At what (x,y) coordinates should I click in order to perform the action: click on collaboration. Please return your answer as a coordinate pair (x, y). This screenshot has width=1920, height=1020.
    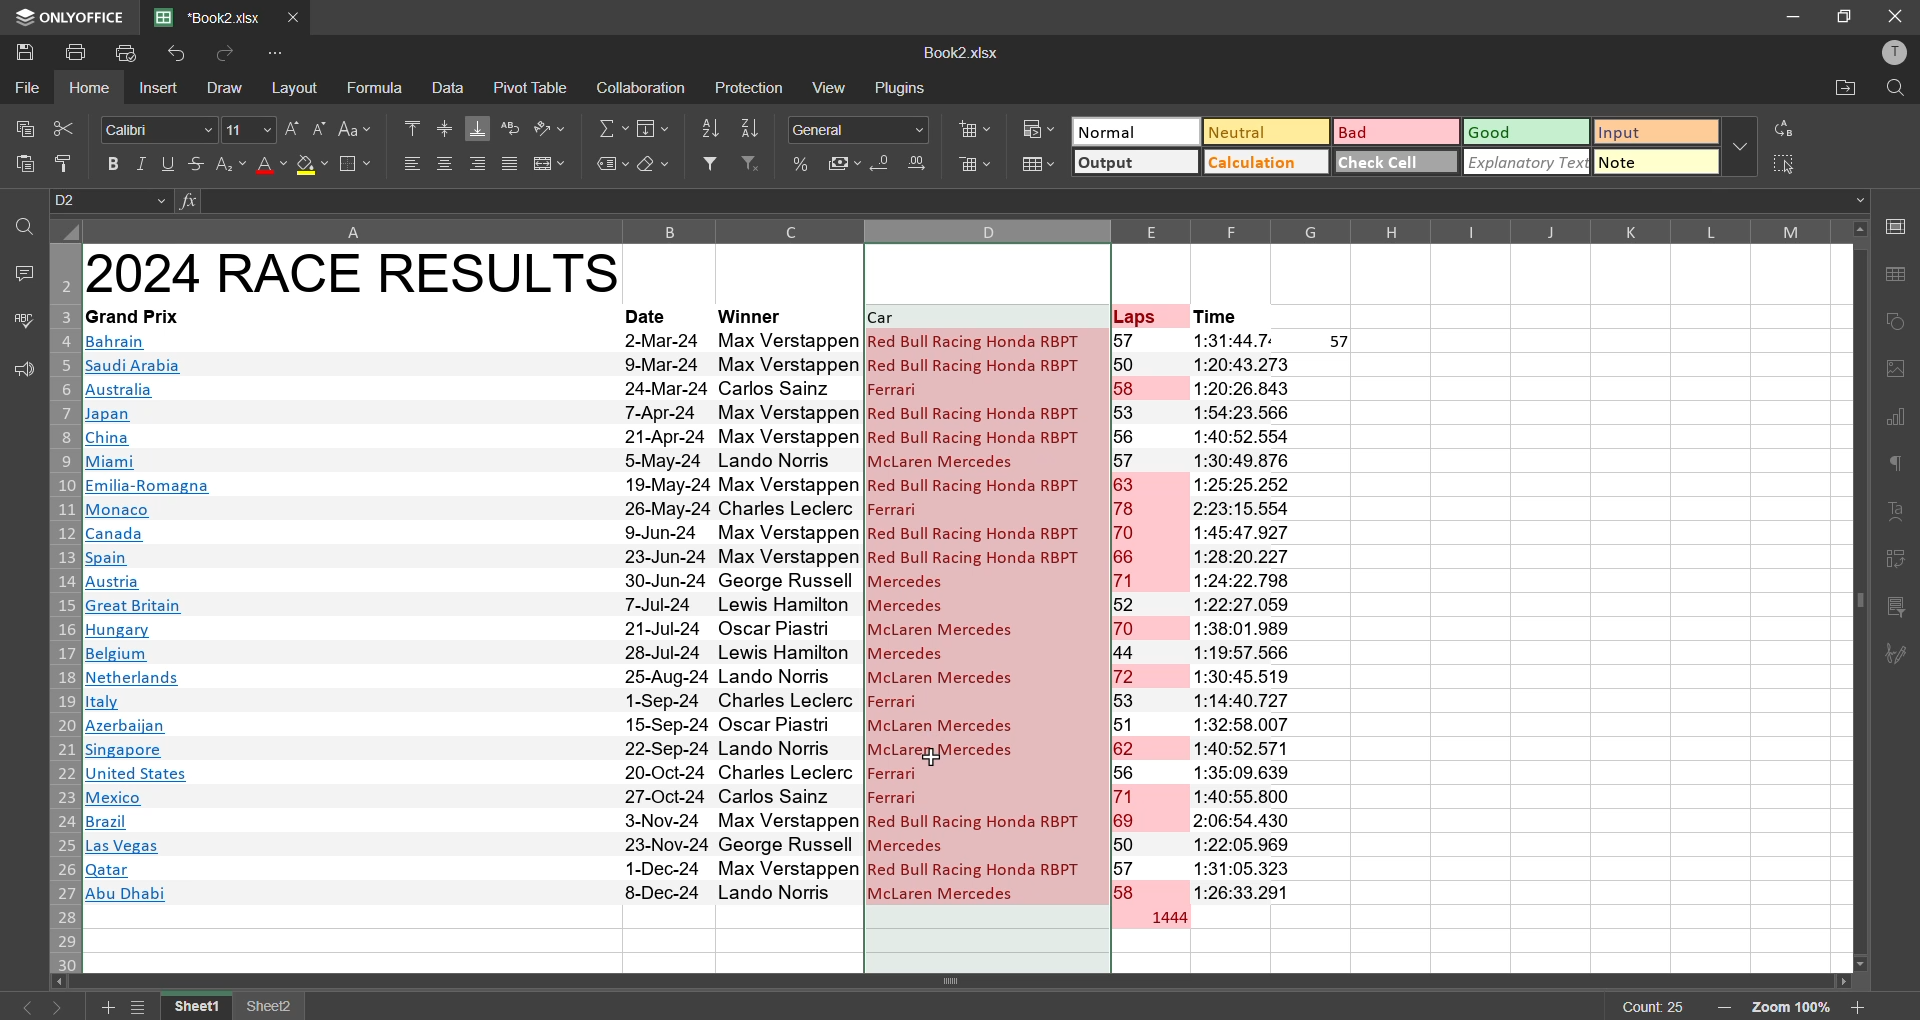
    Looking at the image, I should click on (638, 89).